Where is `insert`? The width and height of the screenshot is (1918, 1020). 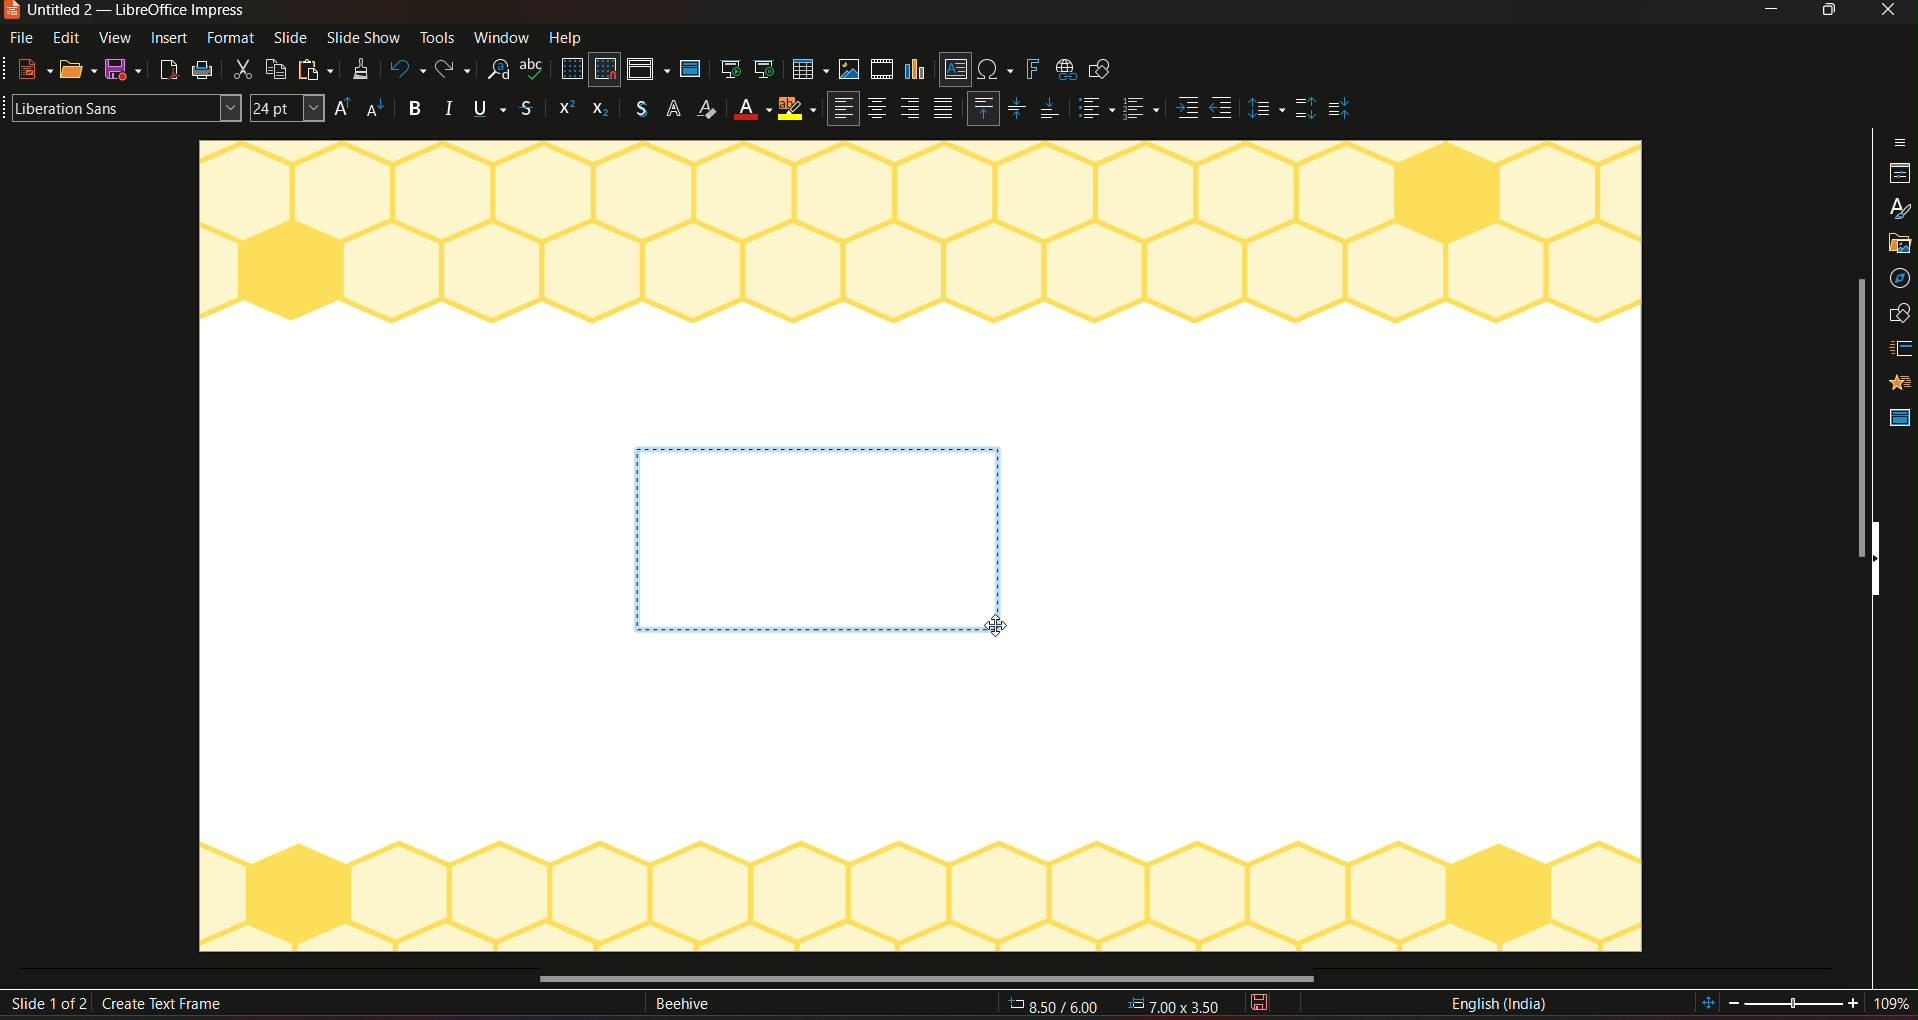 insert is located at coordinates (173, 41).